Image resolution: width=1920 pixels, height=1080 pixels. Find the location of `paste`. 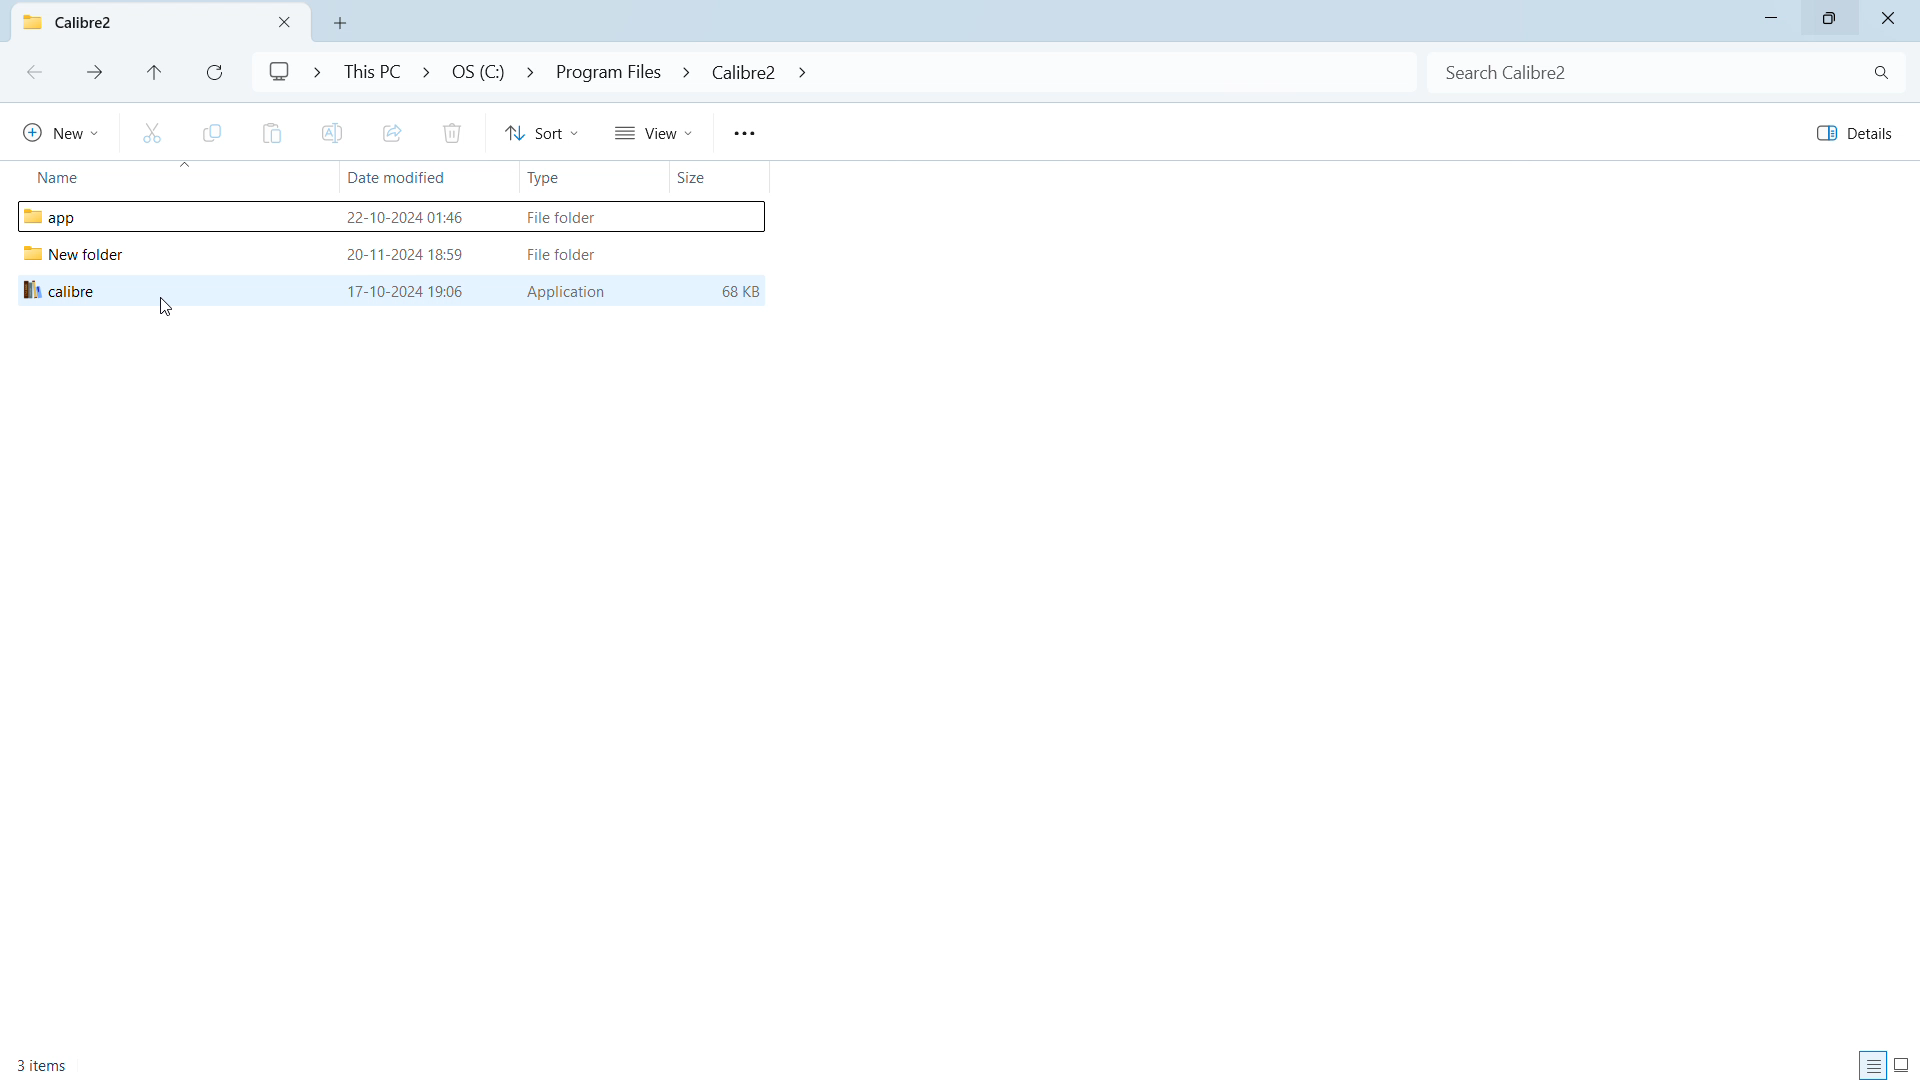

paste is located at coordinates (274, 136).